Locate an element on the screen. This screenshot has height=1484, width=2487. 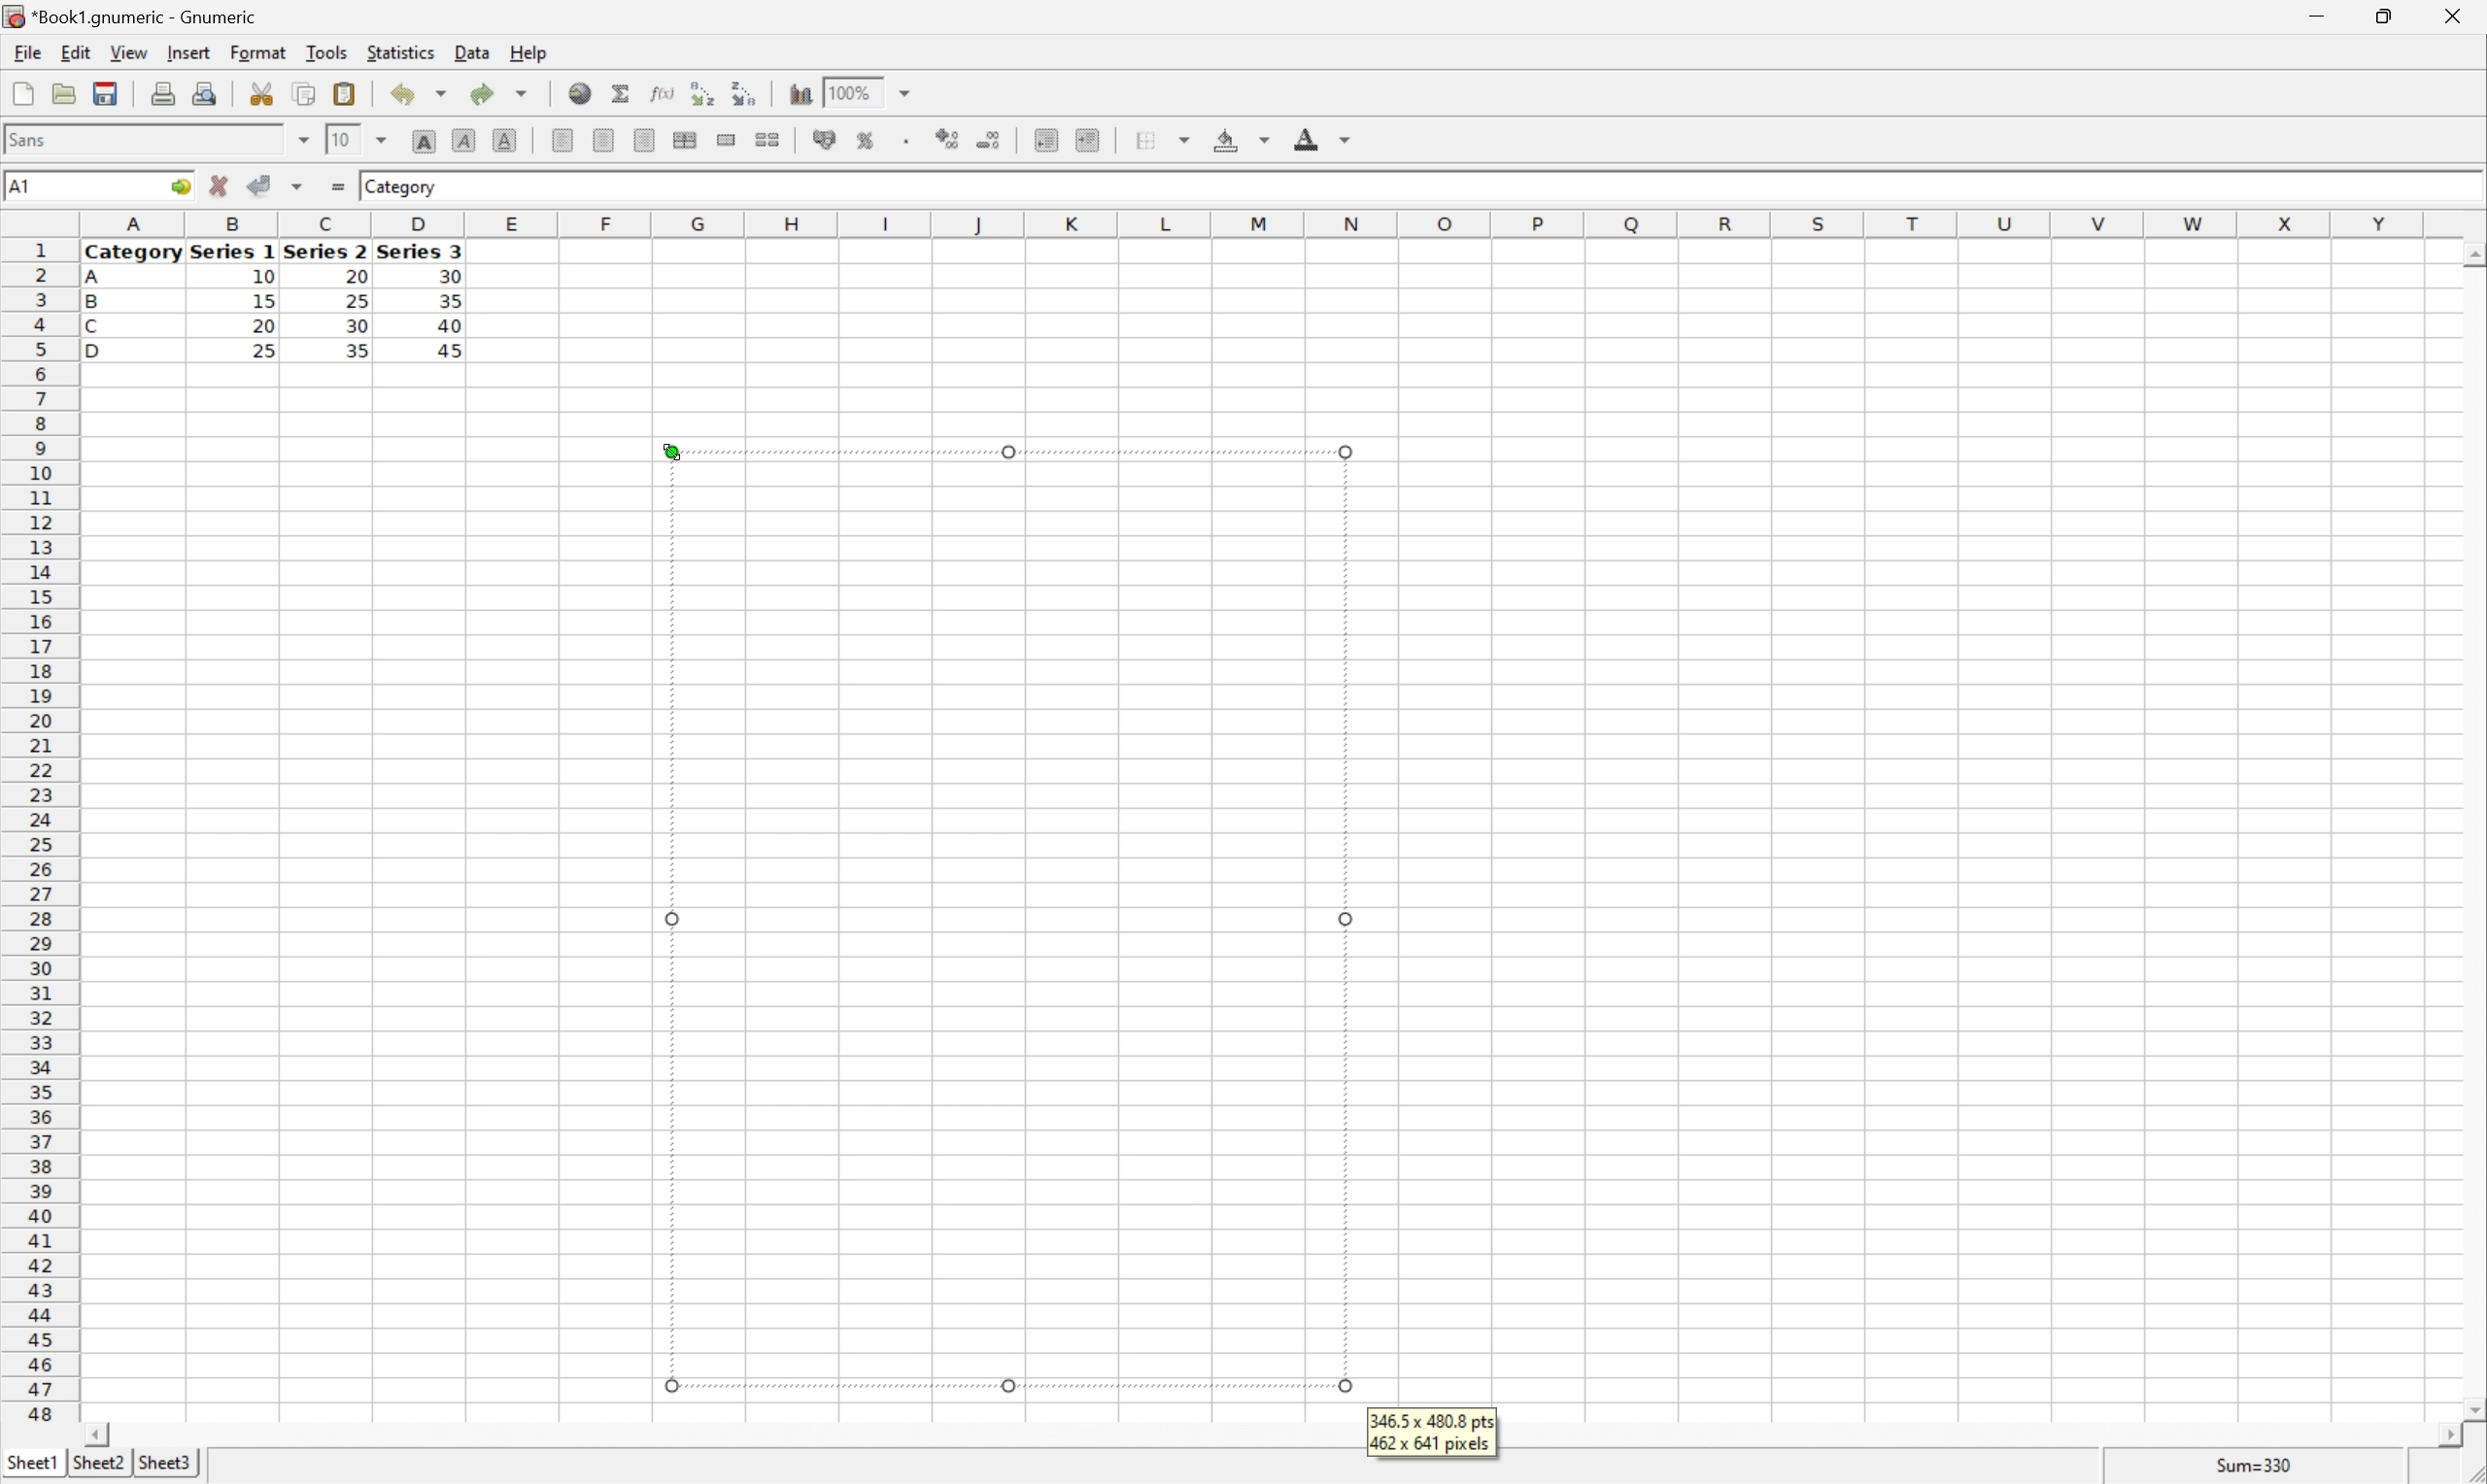
Align Right is located at coordinates (644, 141).